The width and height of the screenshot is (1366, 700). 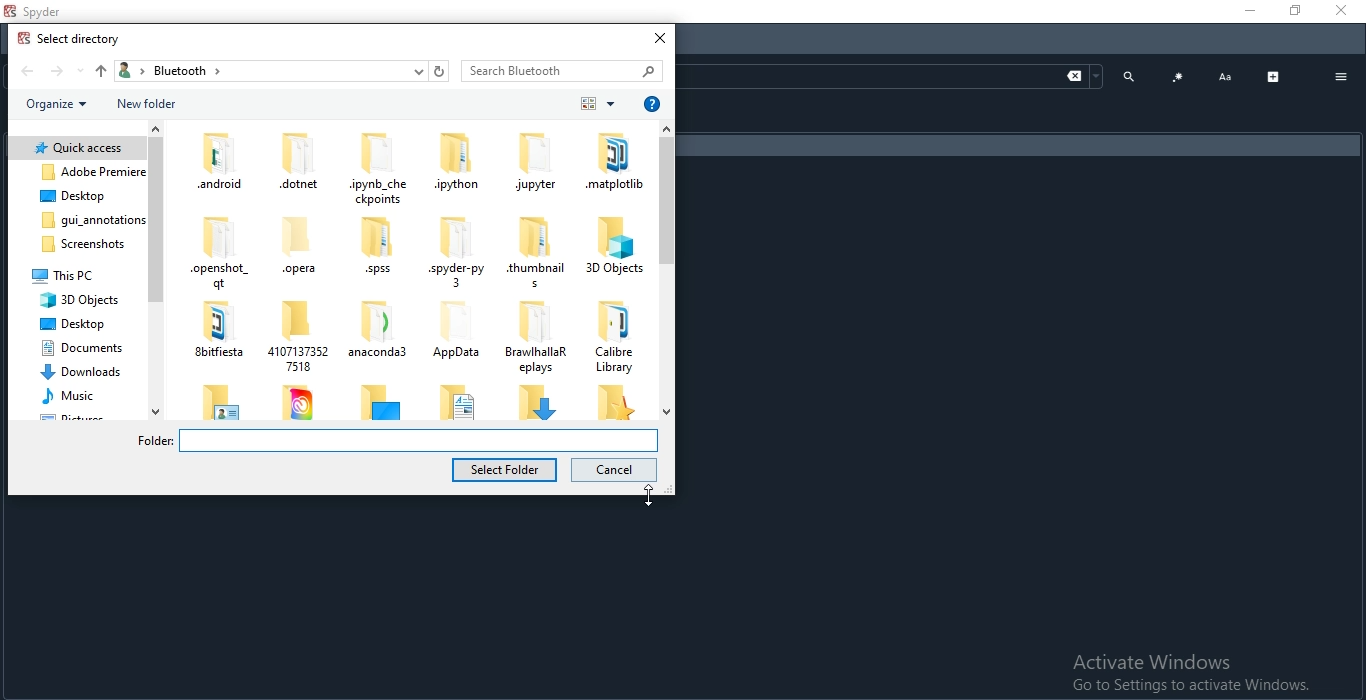 What do you see at coordinates (616, 470) in the screenshot?
I see `cancel` at bounding box center [616, 470].